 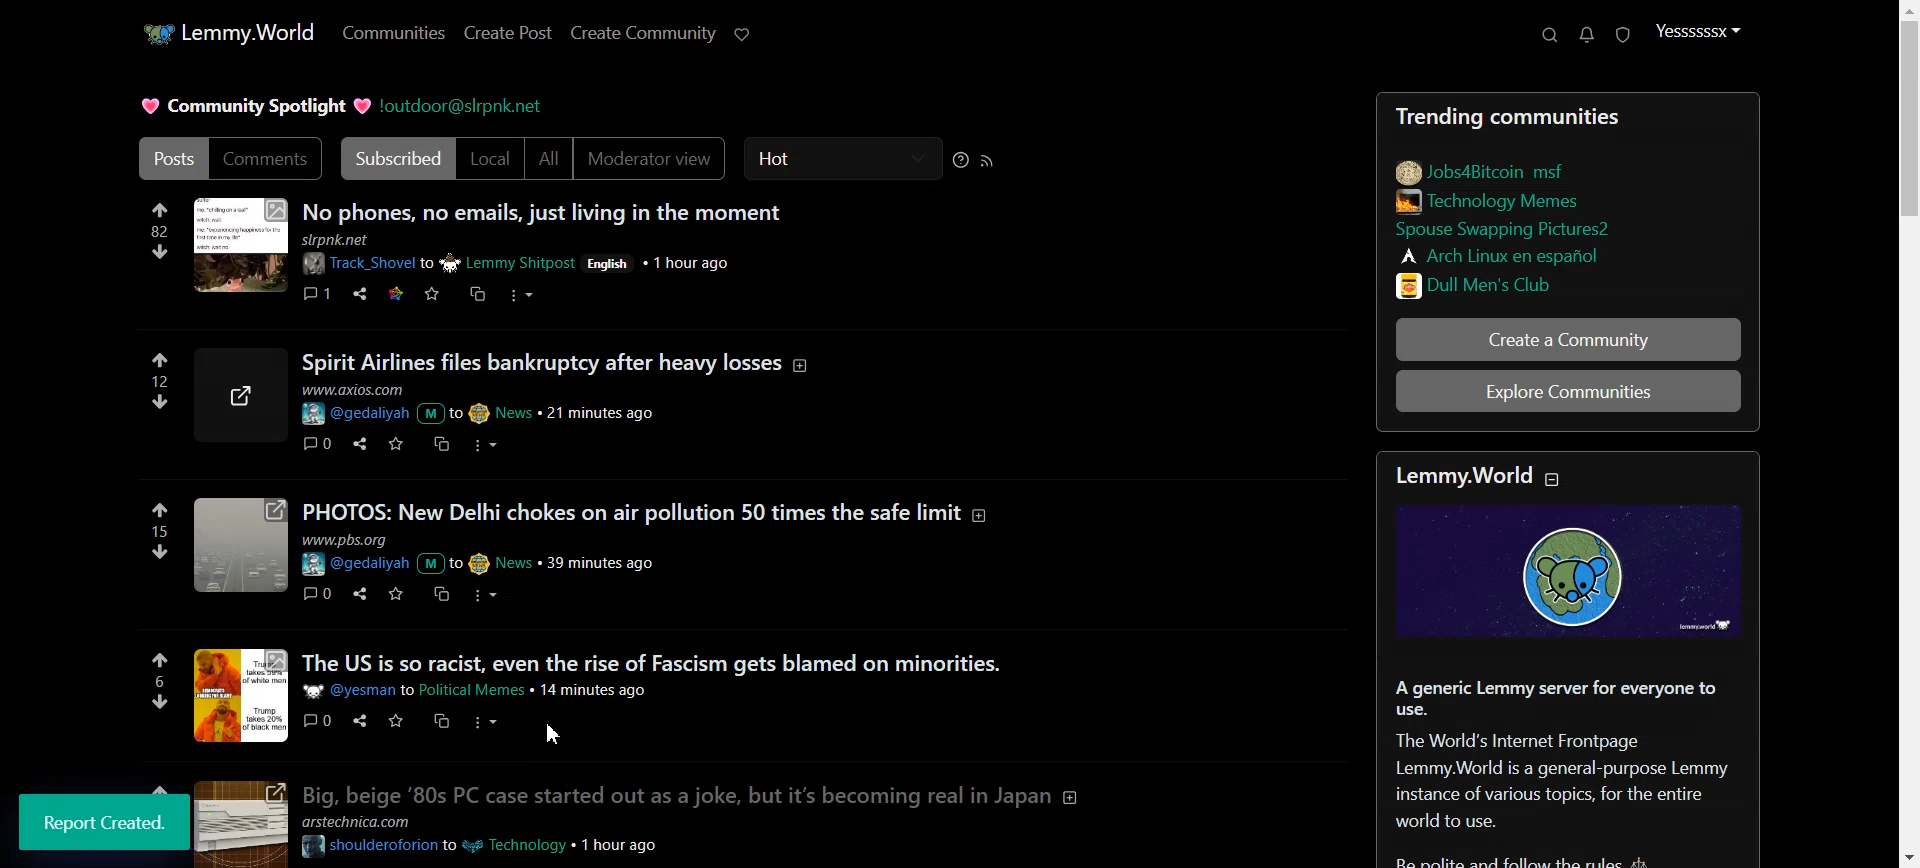 I want to click on numbers, so click(x=158, y=681).